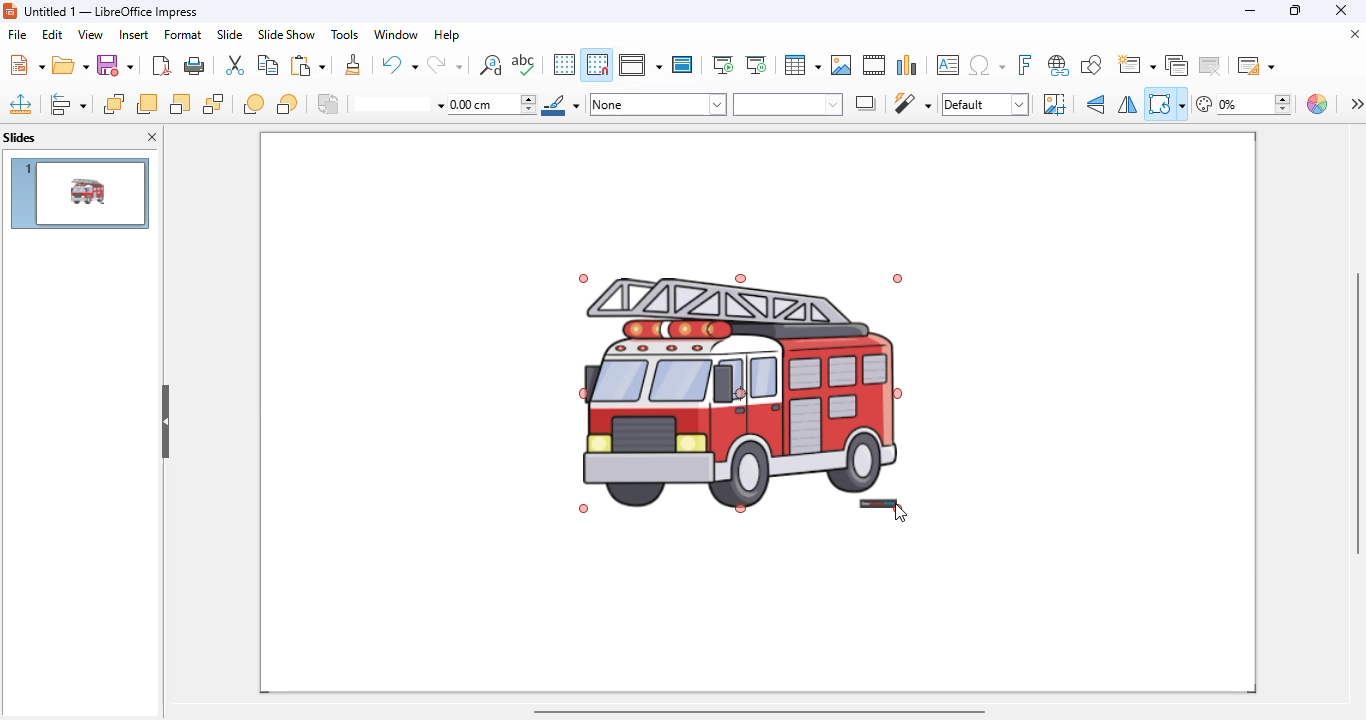 Image resolution: width=1366 pixels, height=720 pixels. Describe the element at coordinates (20, 137) in the screenshot. I see `slides` at that location.